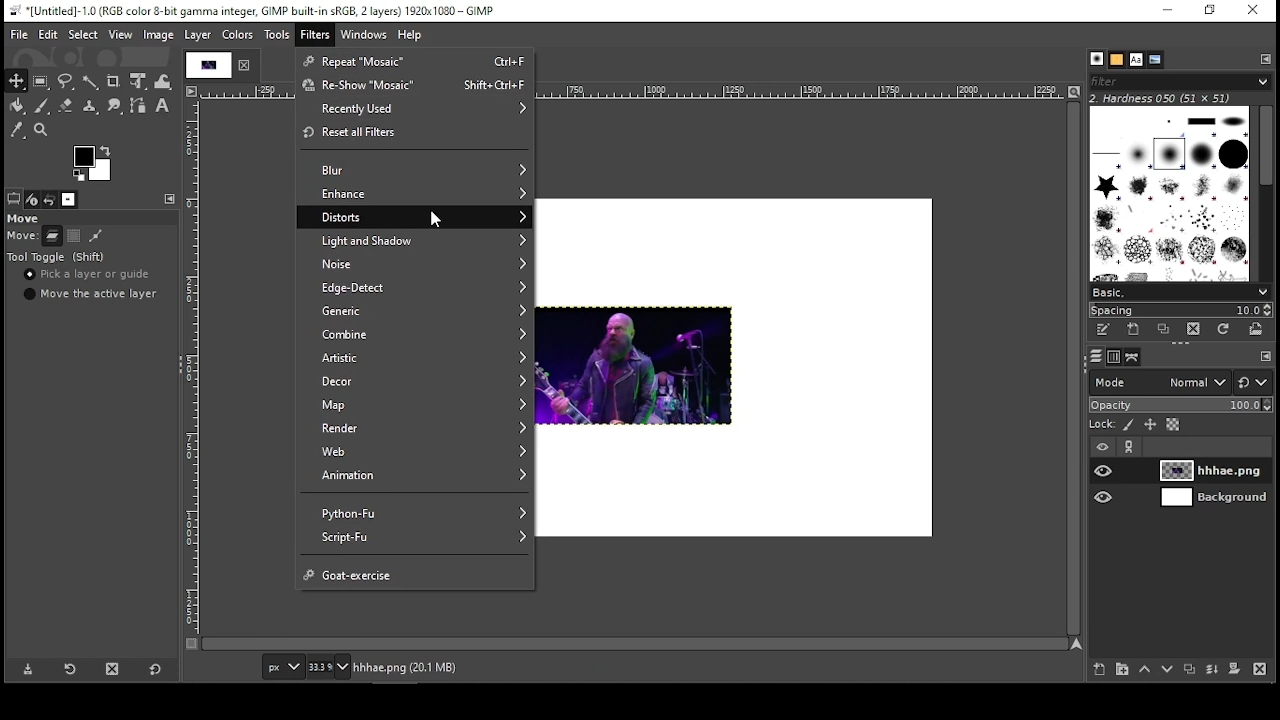  What do you see at coordinates (140, 82) in the screenshot?
I see `unified transform tool` at bounding box center [140, 82].